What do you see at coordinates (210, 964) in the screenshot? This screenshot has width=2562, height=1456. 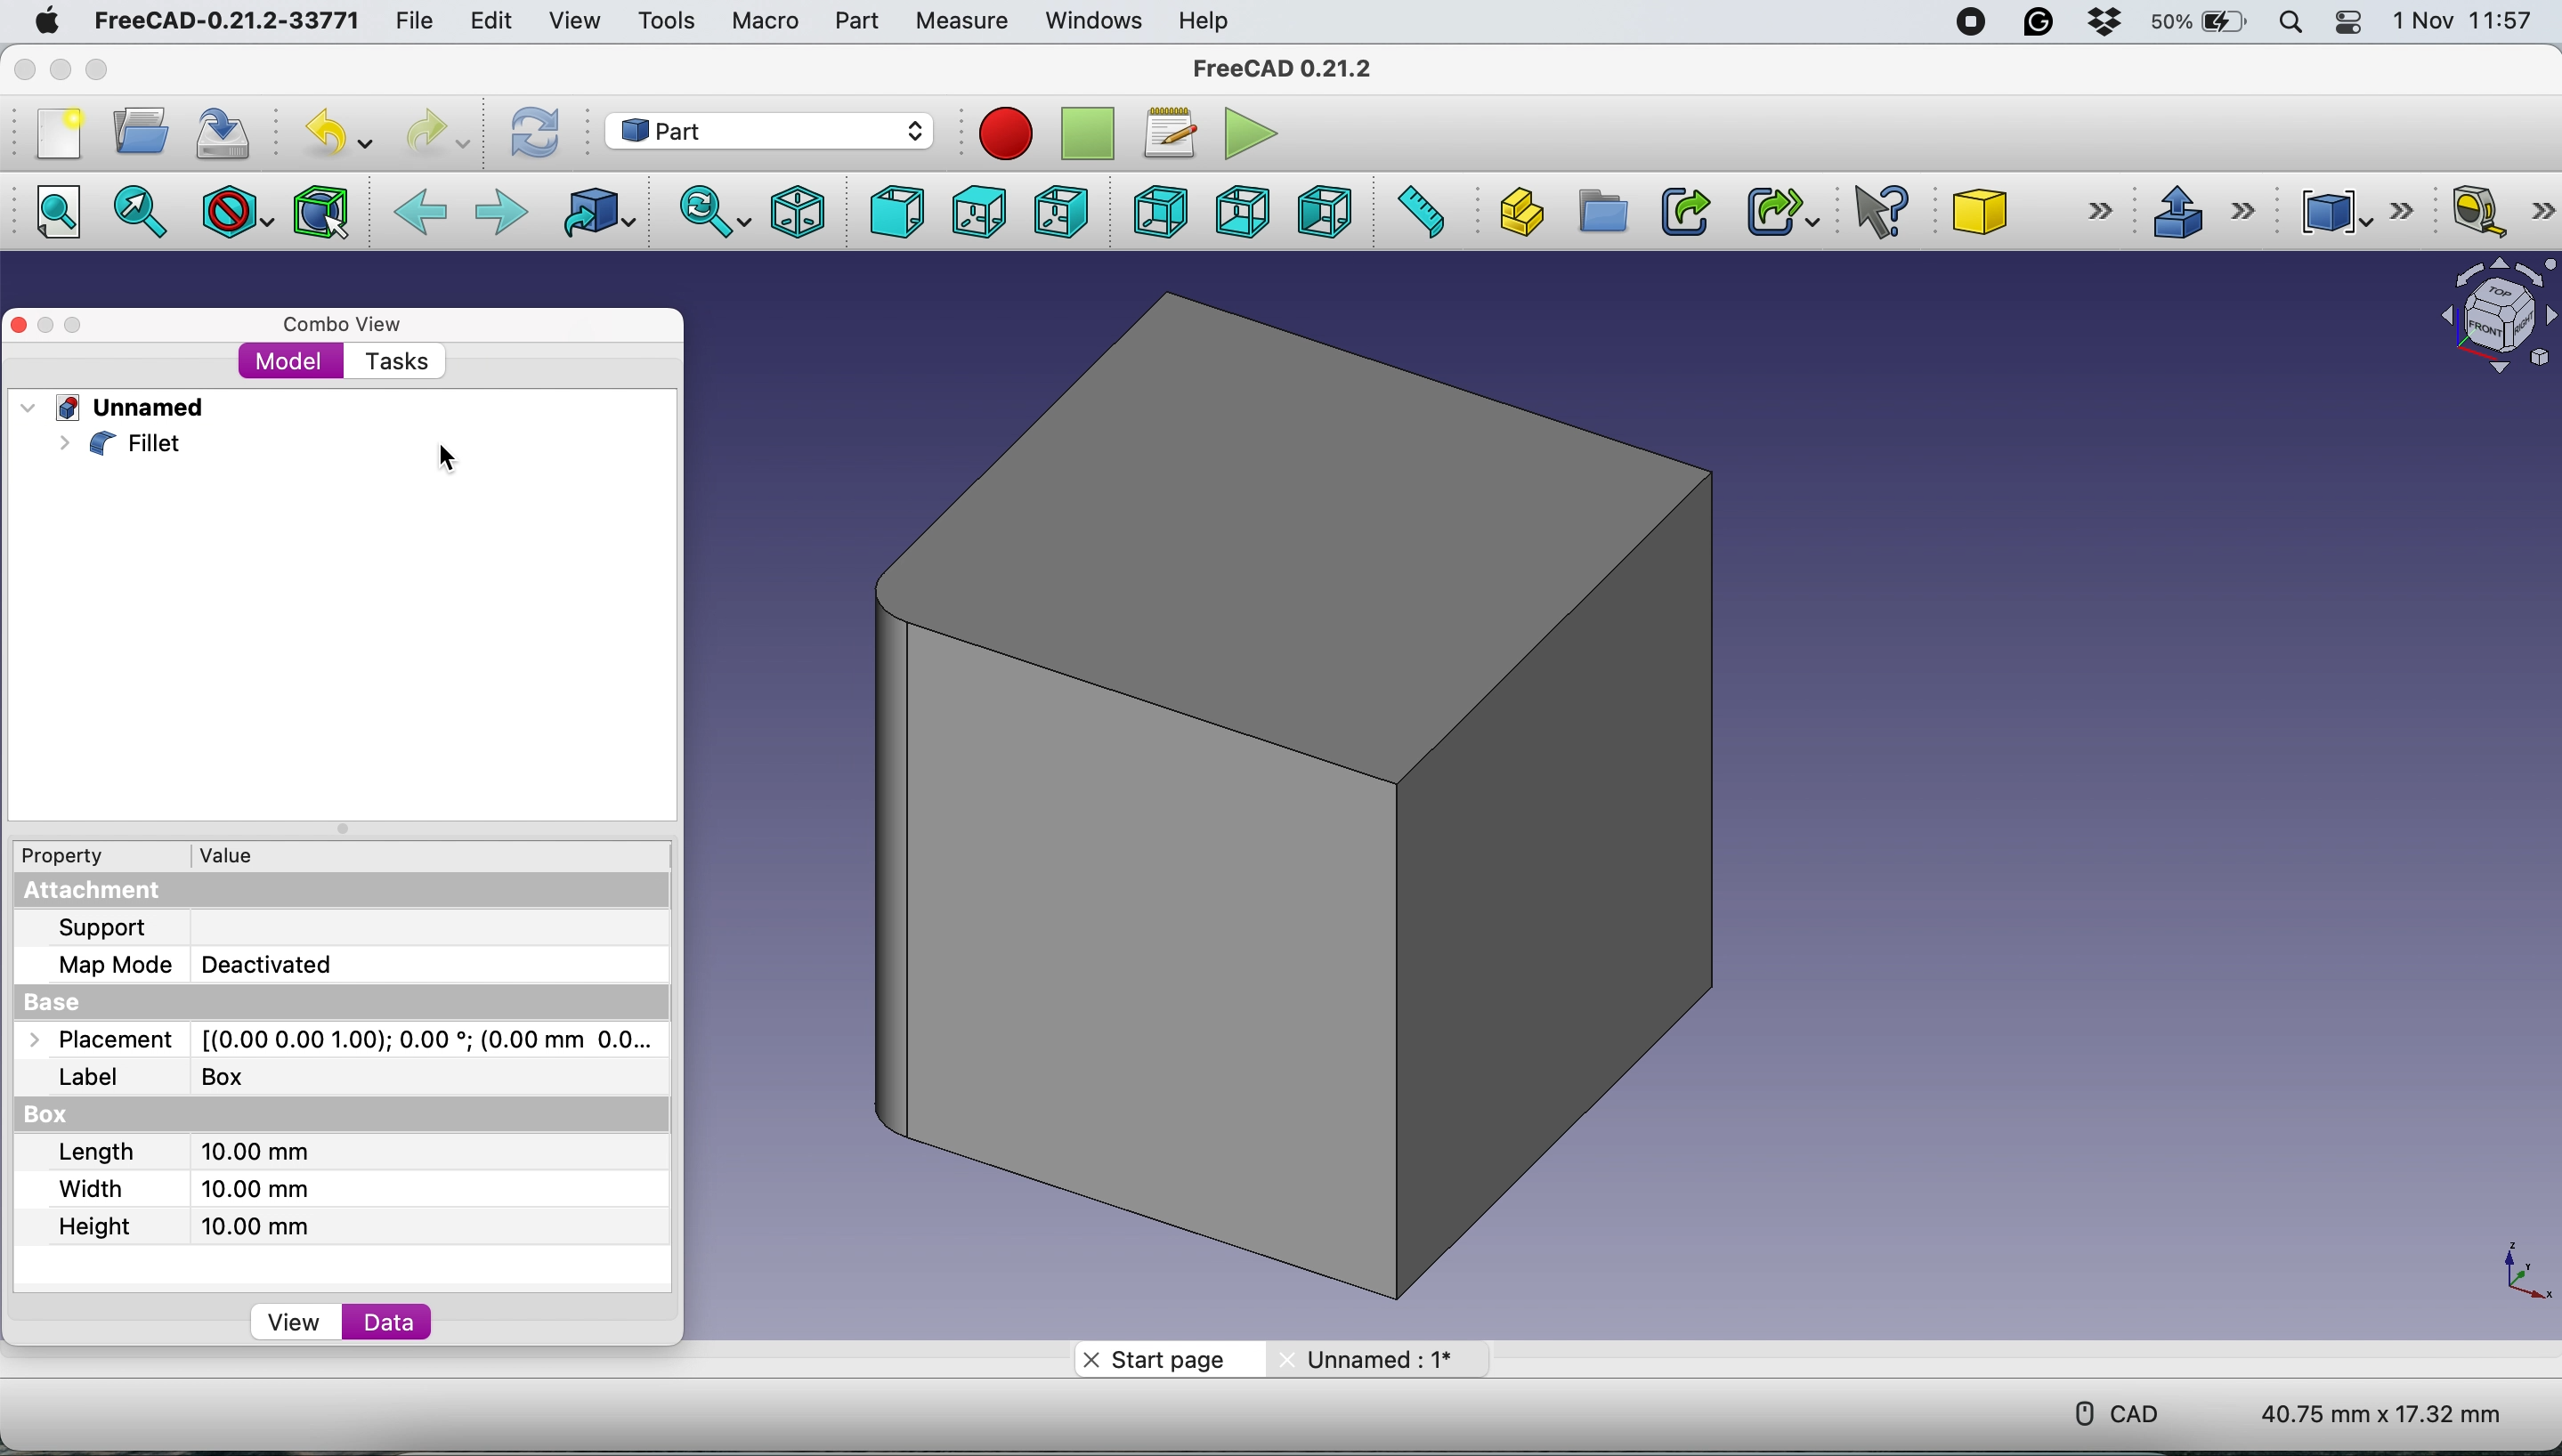 I see `map mode` at bounding box center [210, 964].